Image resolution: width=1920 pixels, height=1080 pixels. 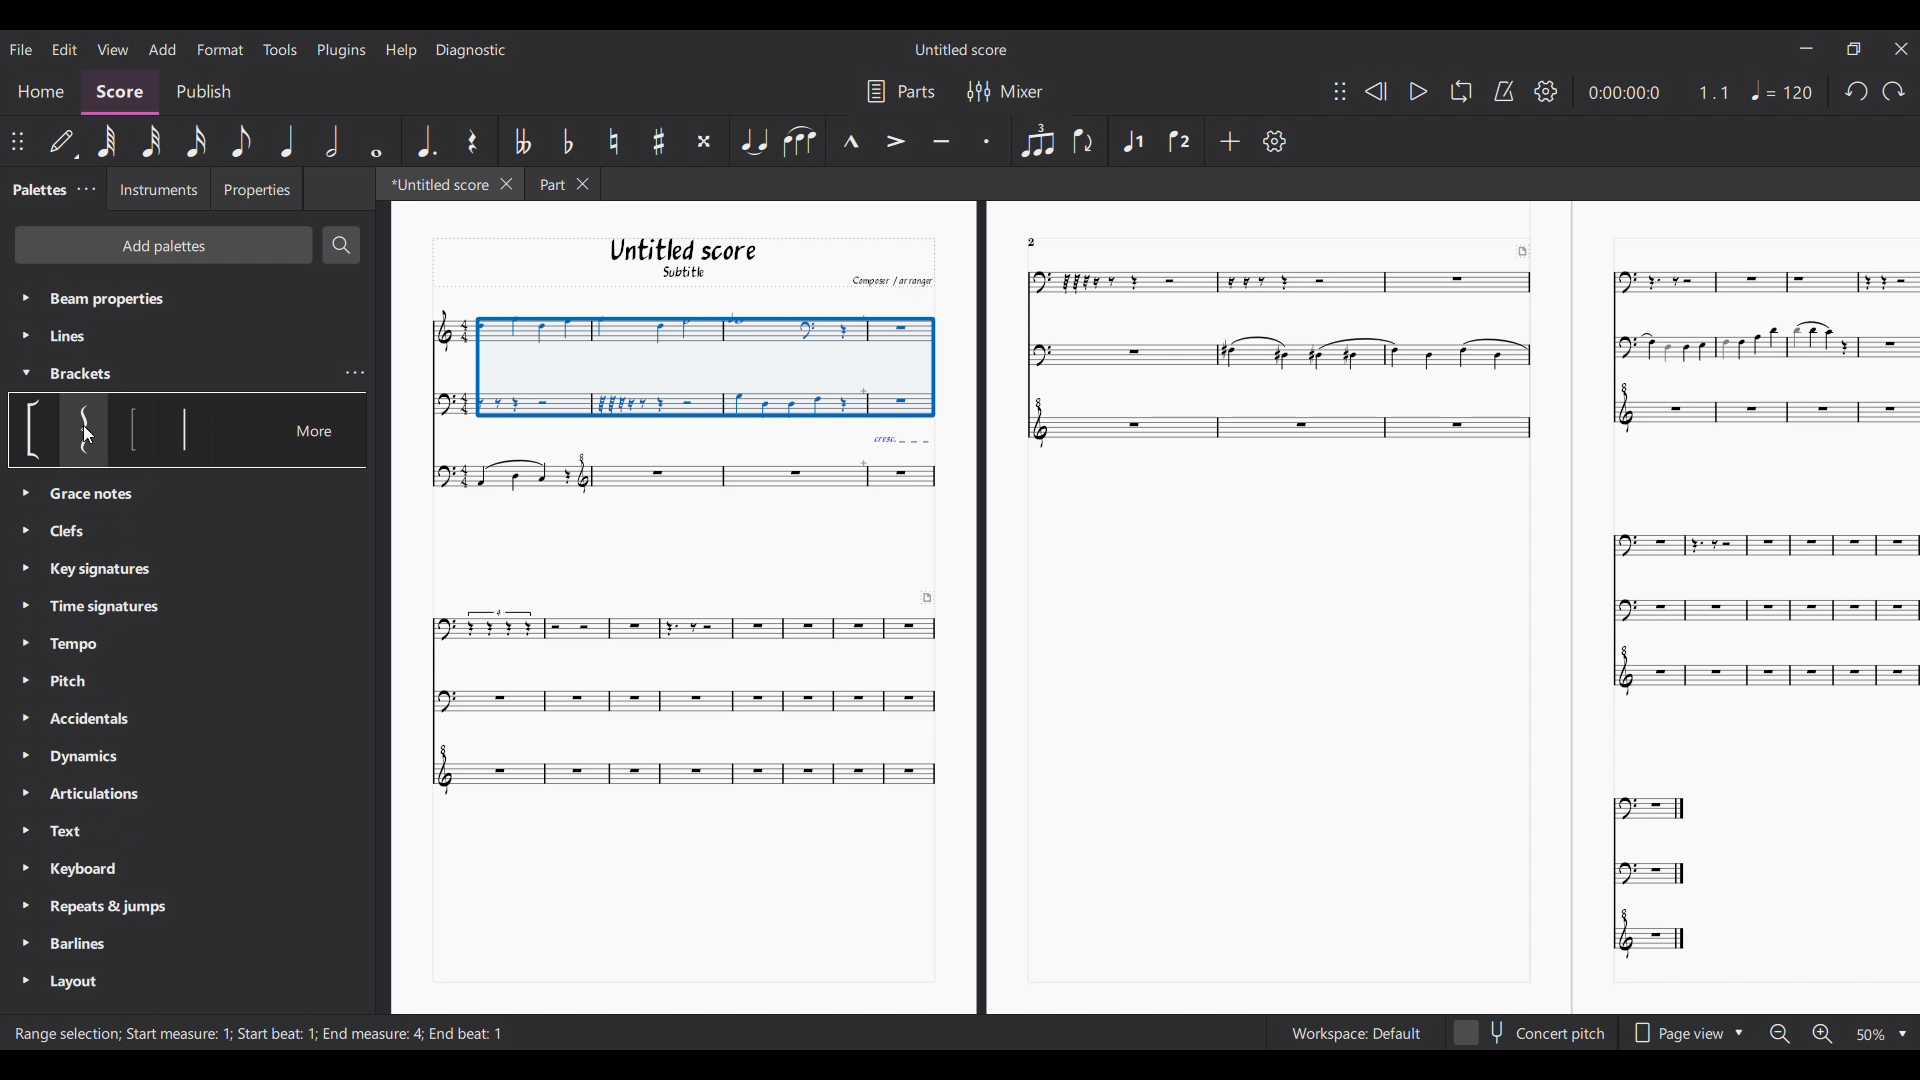 I want to click on Repeats & Jumps, so click(x=108, y=906).